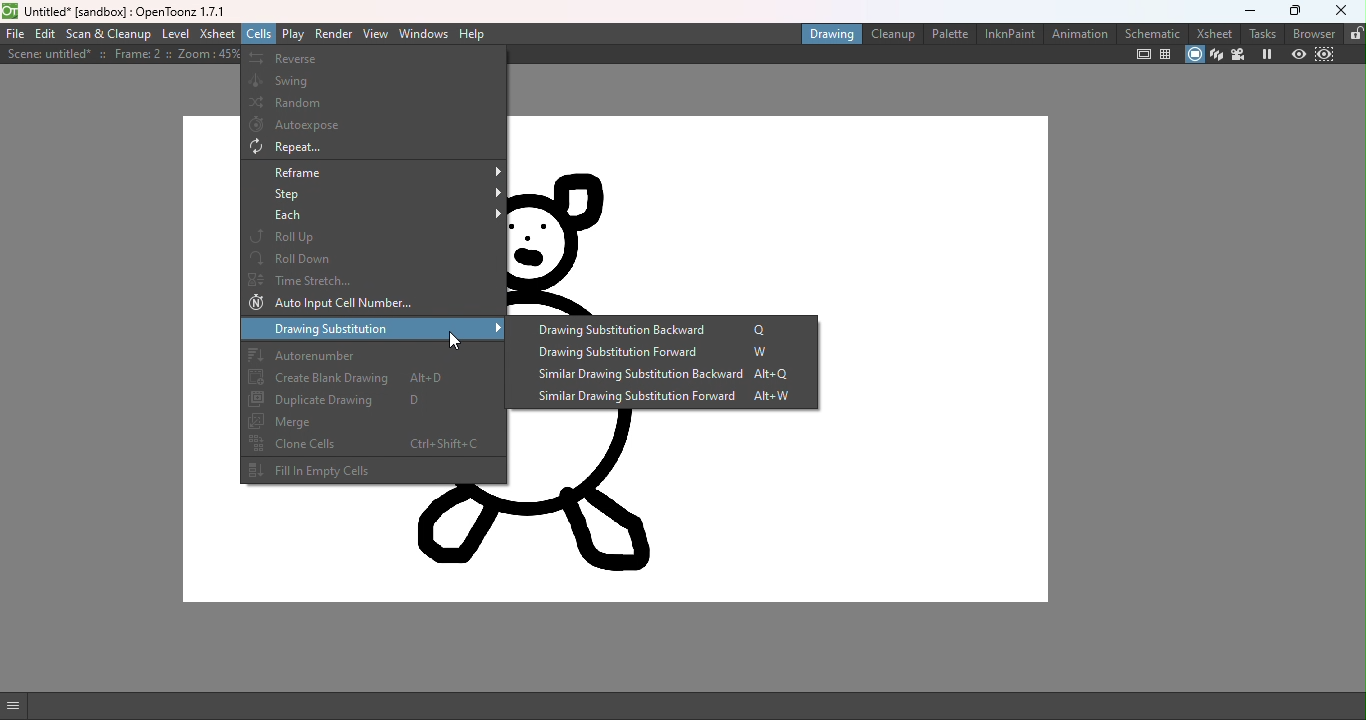 Image resolution: width=1366 pixels, height=720 pixels. What do you see at coordinates (120, 55) in the screenshot?
I see `Scene details` at bounding box center [120, 55].